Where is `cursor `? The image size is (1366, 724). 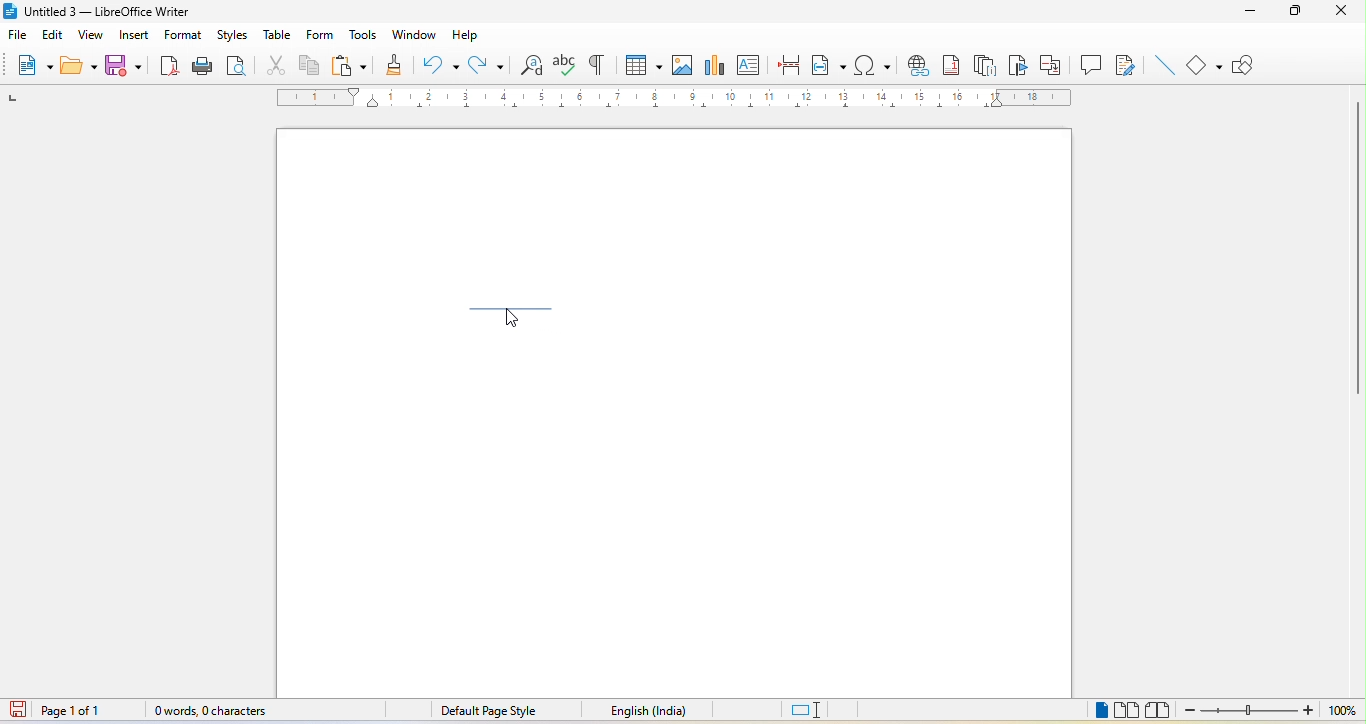 cursor  is located at coordinates (515, 316).